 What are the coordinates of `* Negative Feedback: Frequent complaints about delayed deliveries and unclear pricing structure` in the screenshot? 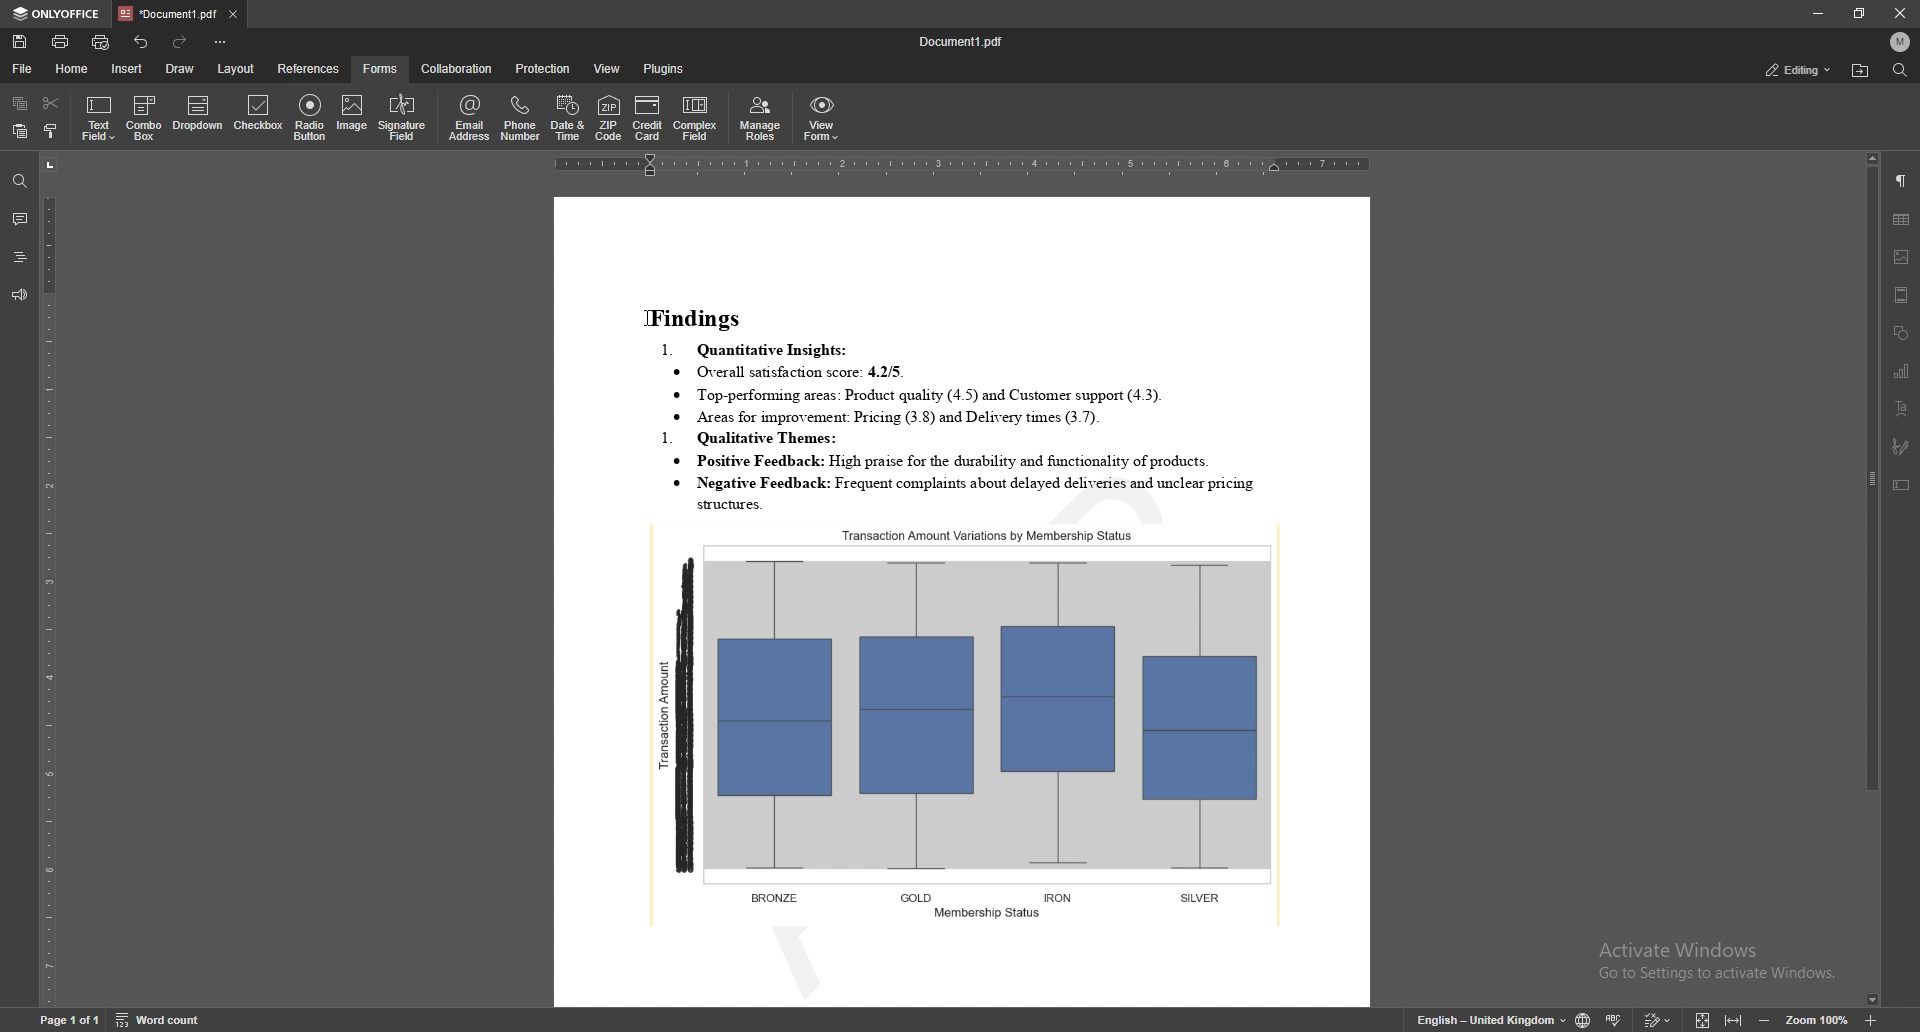 It's located at (971, 493).